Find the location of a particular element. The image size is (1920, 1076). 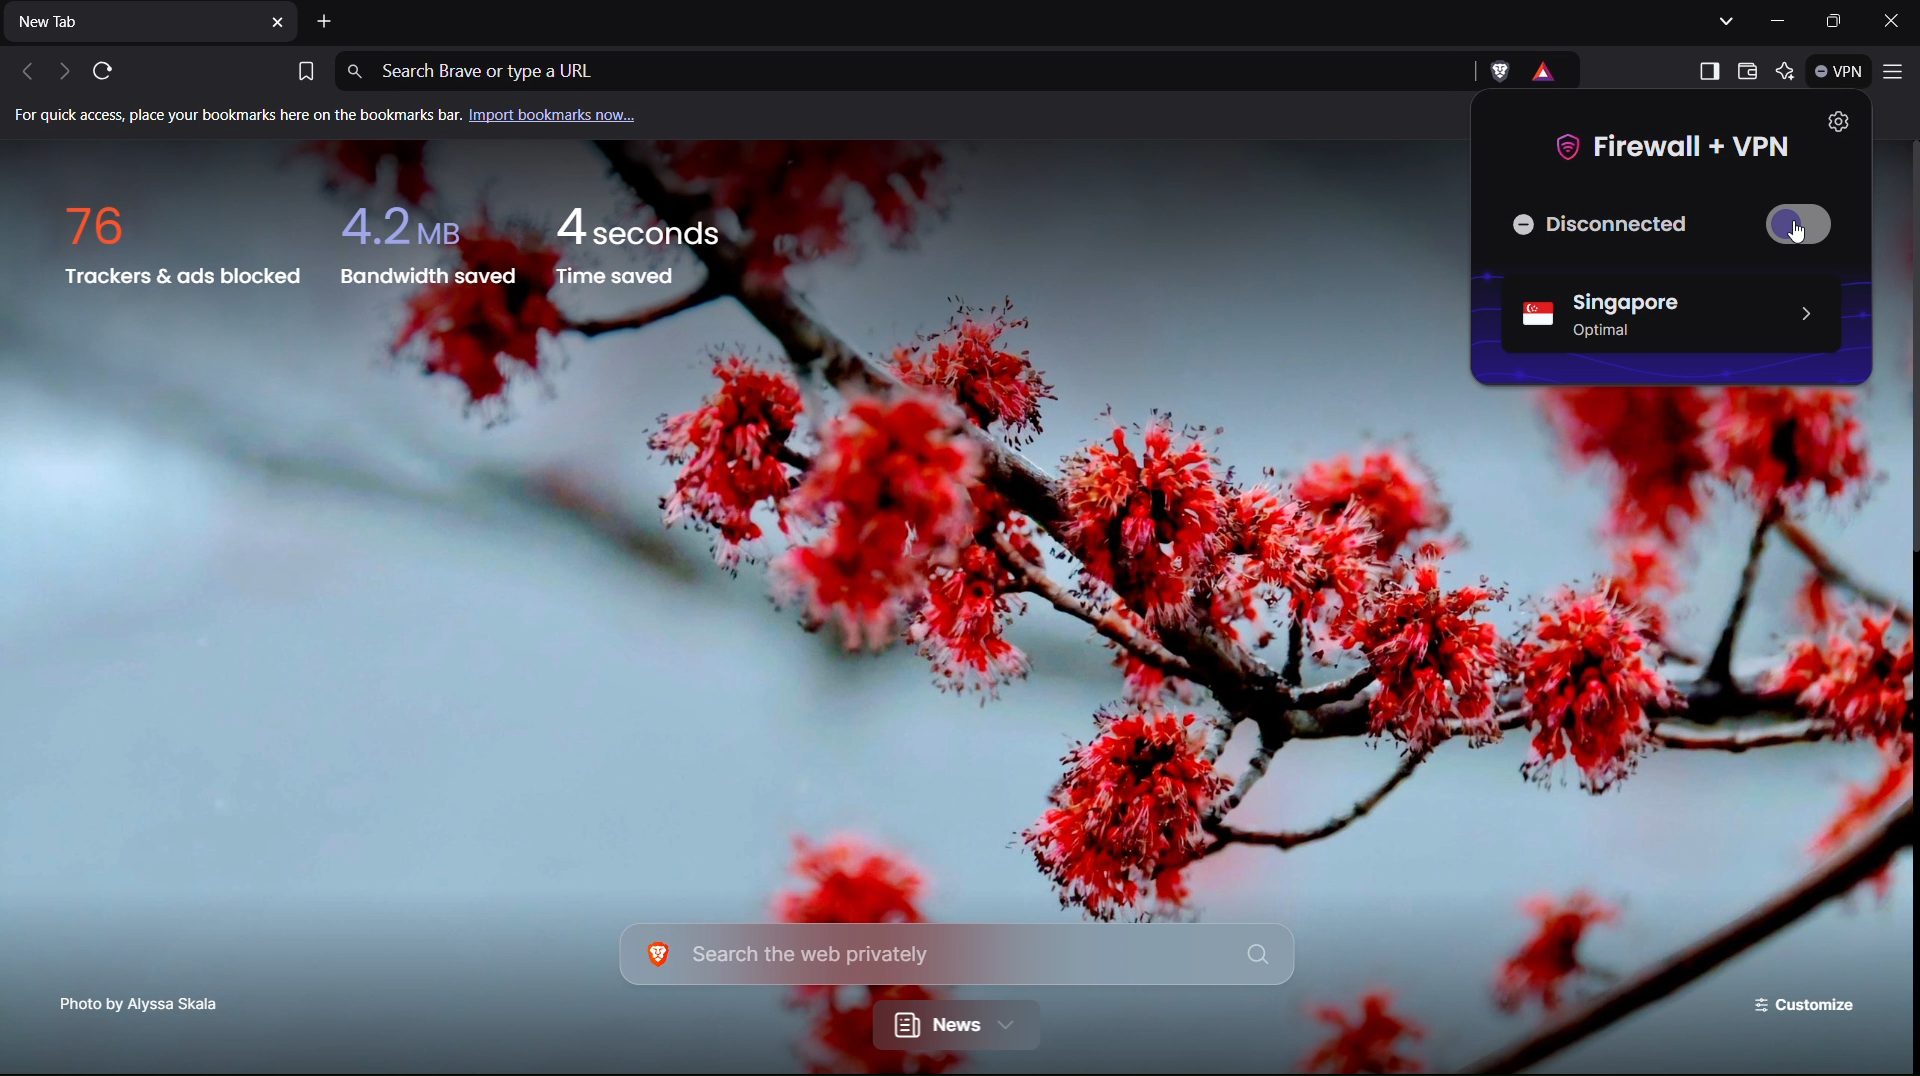

Next is located at coordinates (61, 71).